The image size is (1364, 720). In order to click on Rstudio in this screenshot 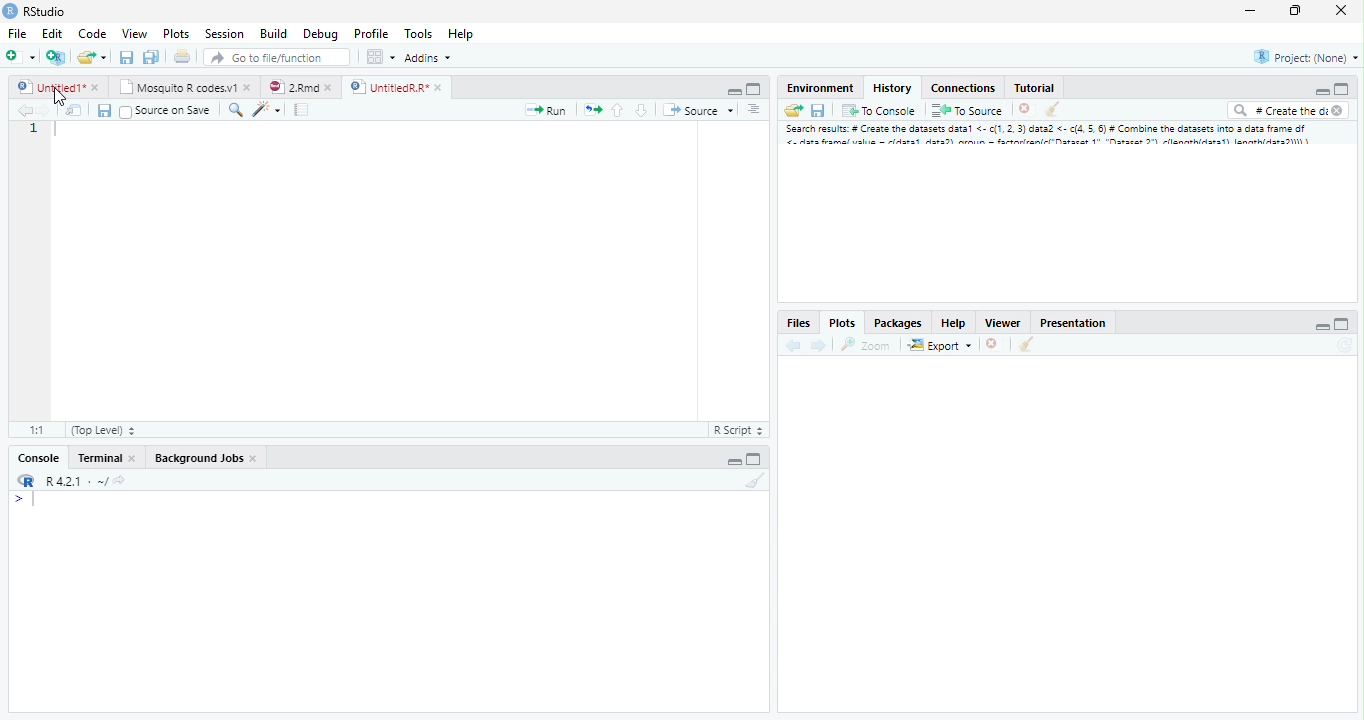, I will do `click(34, 10)`.